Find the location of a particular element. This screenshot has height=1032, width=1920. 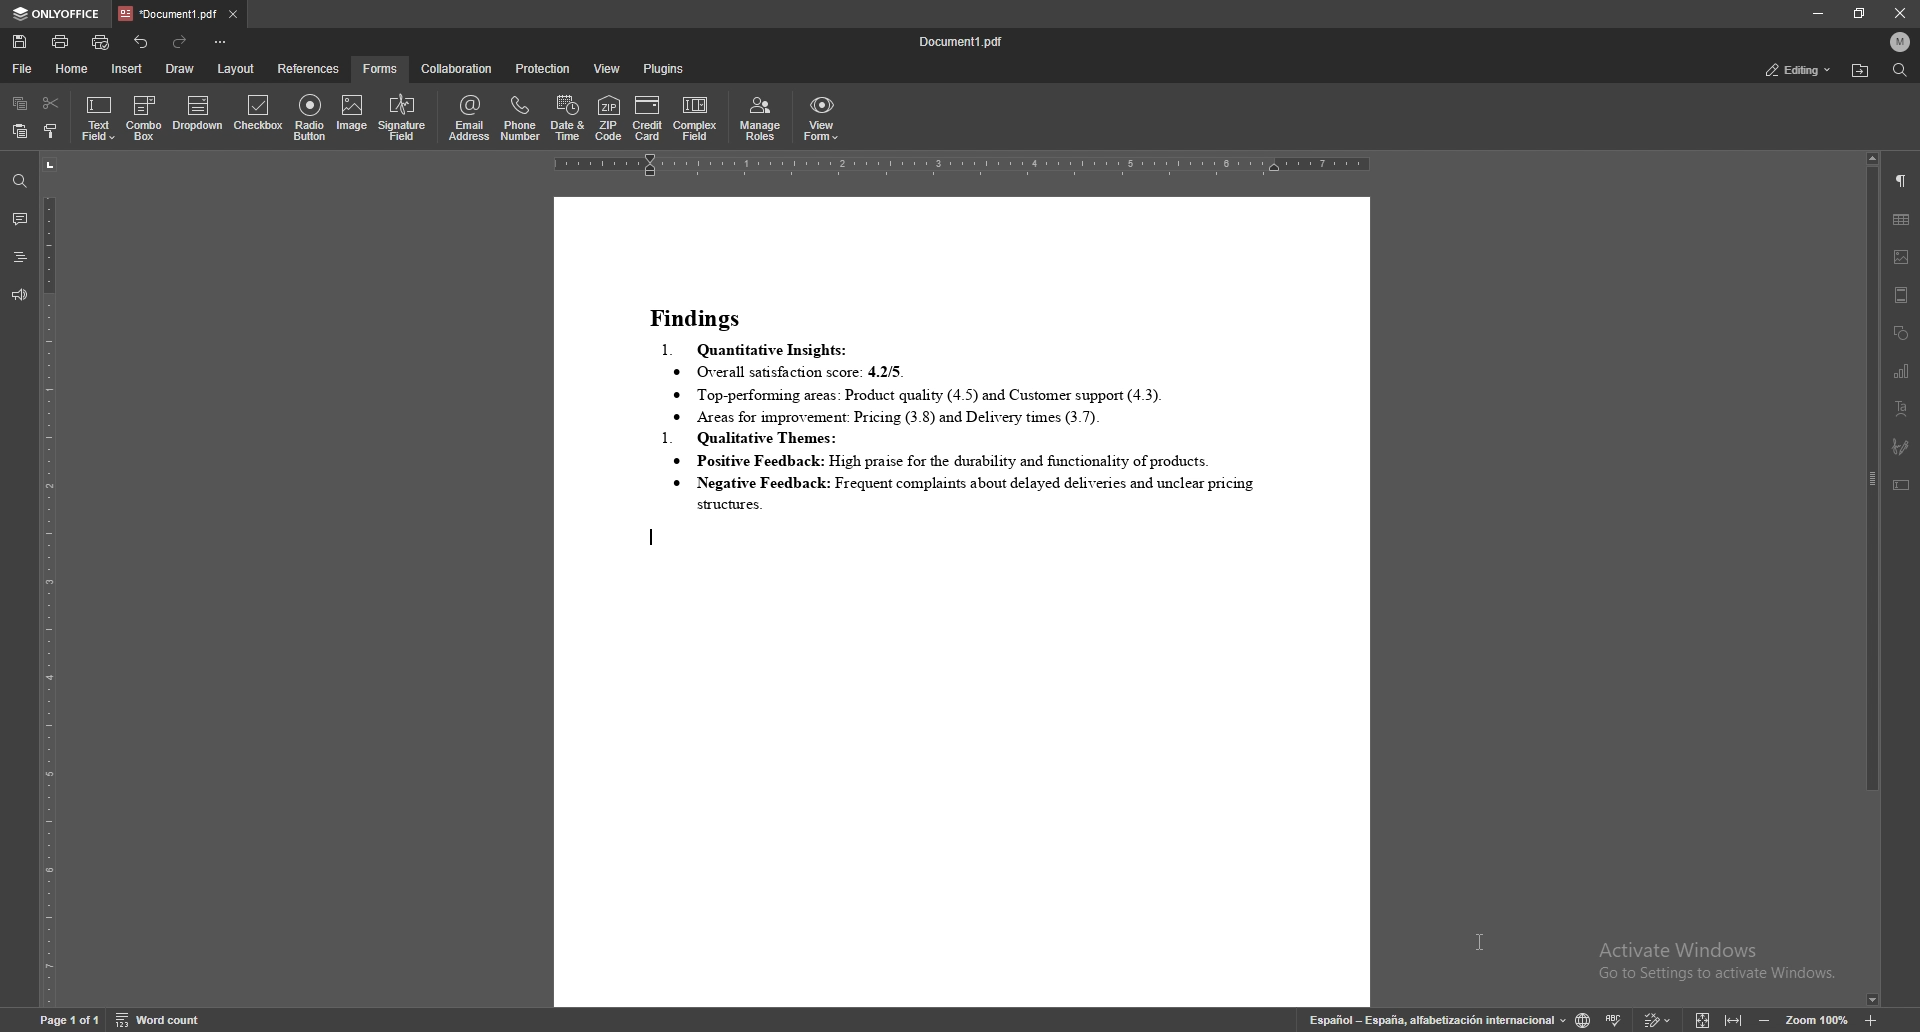

plugins is located at coordinates (664, 69).